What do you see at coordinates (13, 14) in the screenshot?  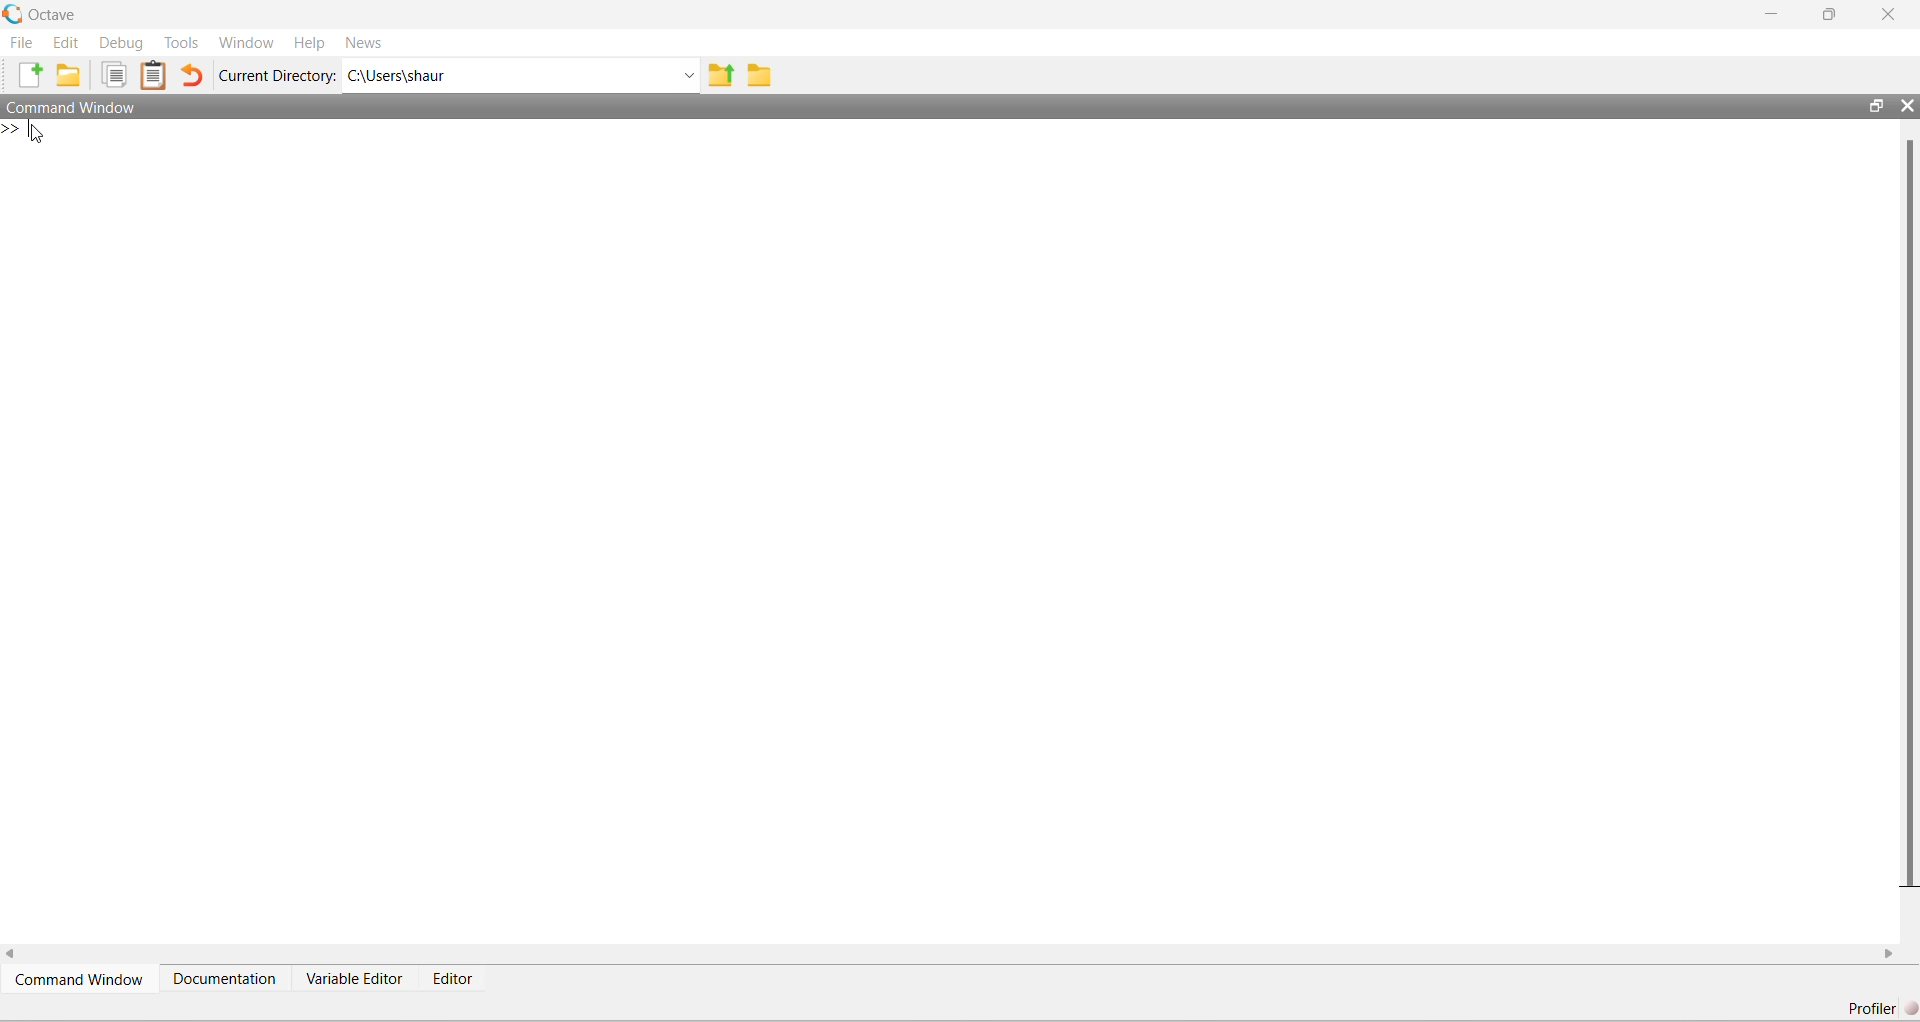 I see `Octave logo` at bounding box center [13, 14].